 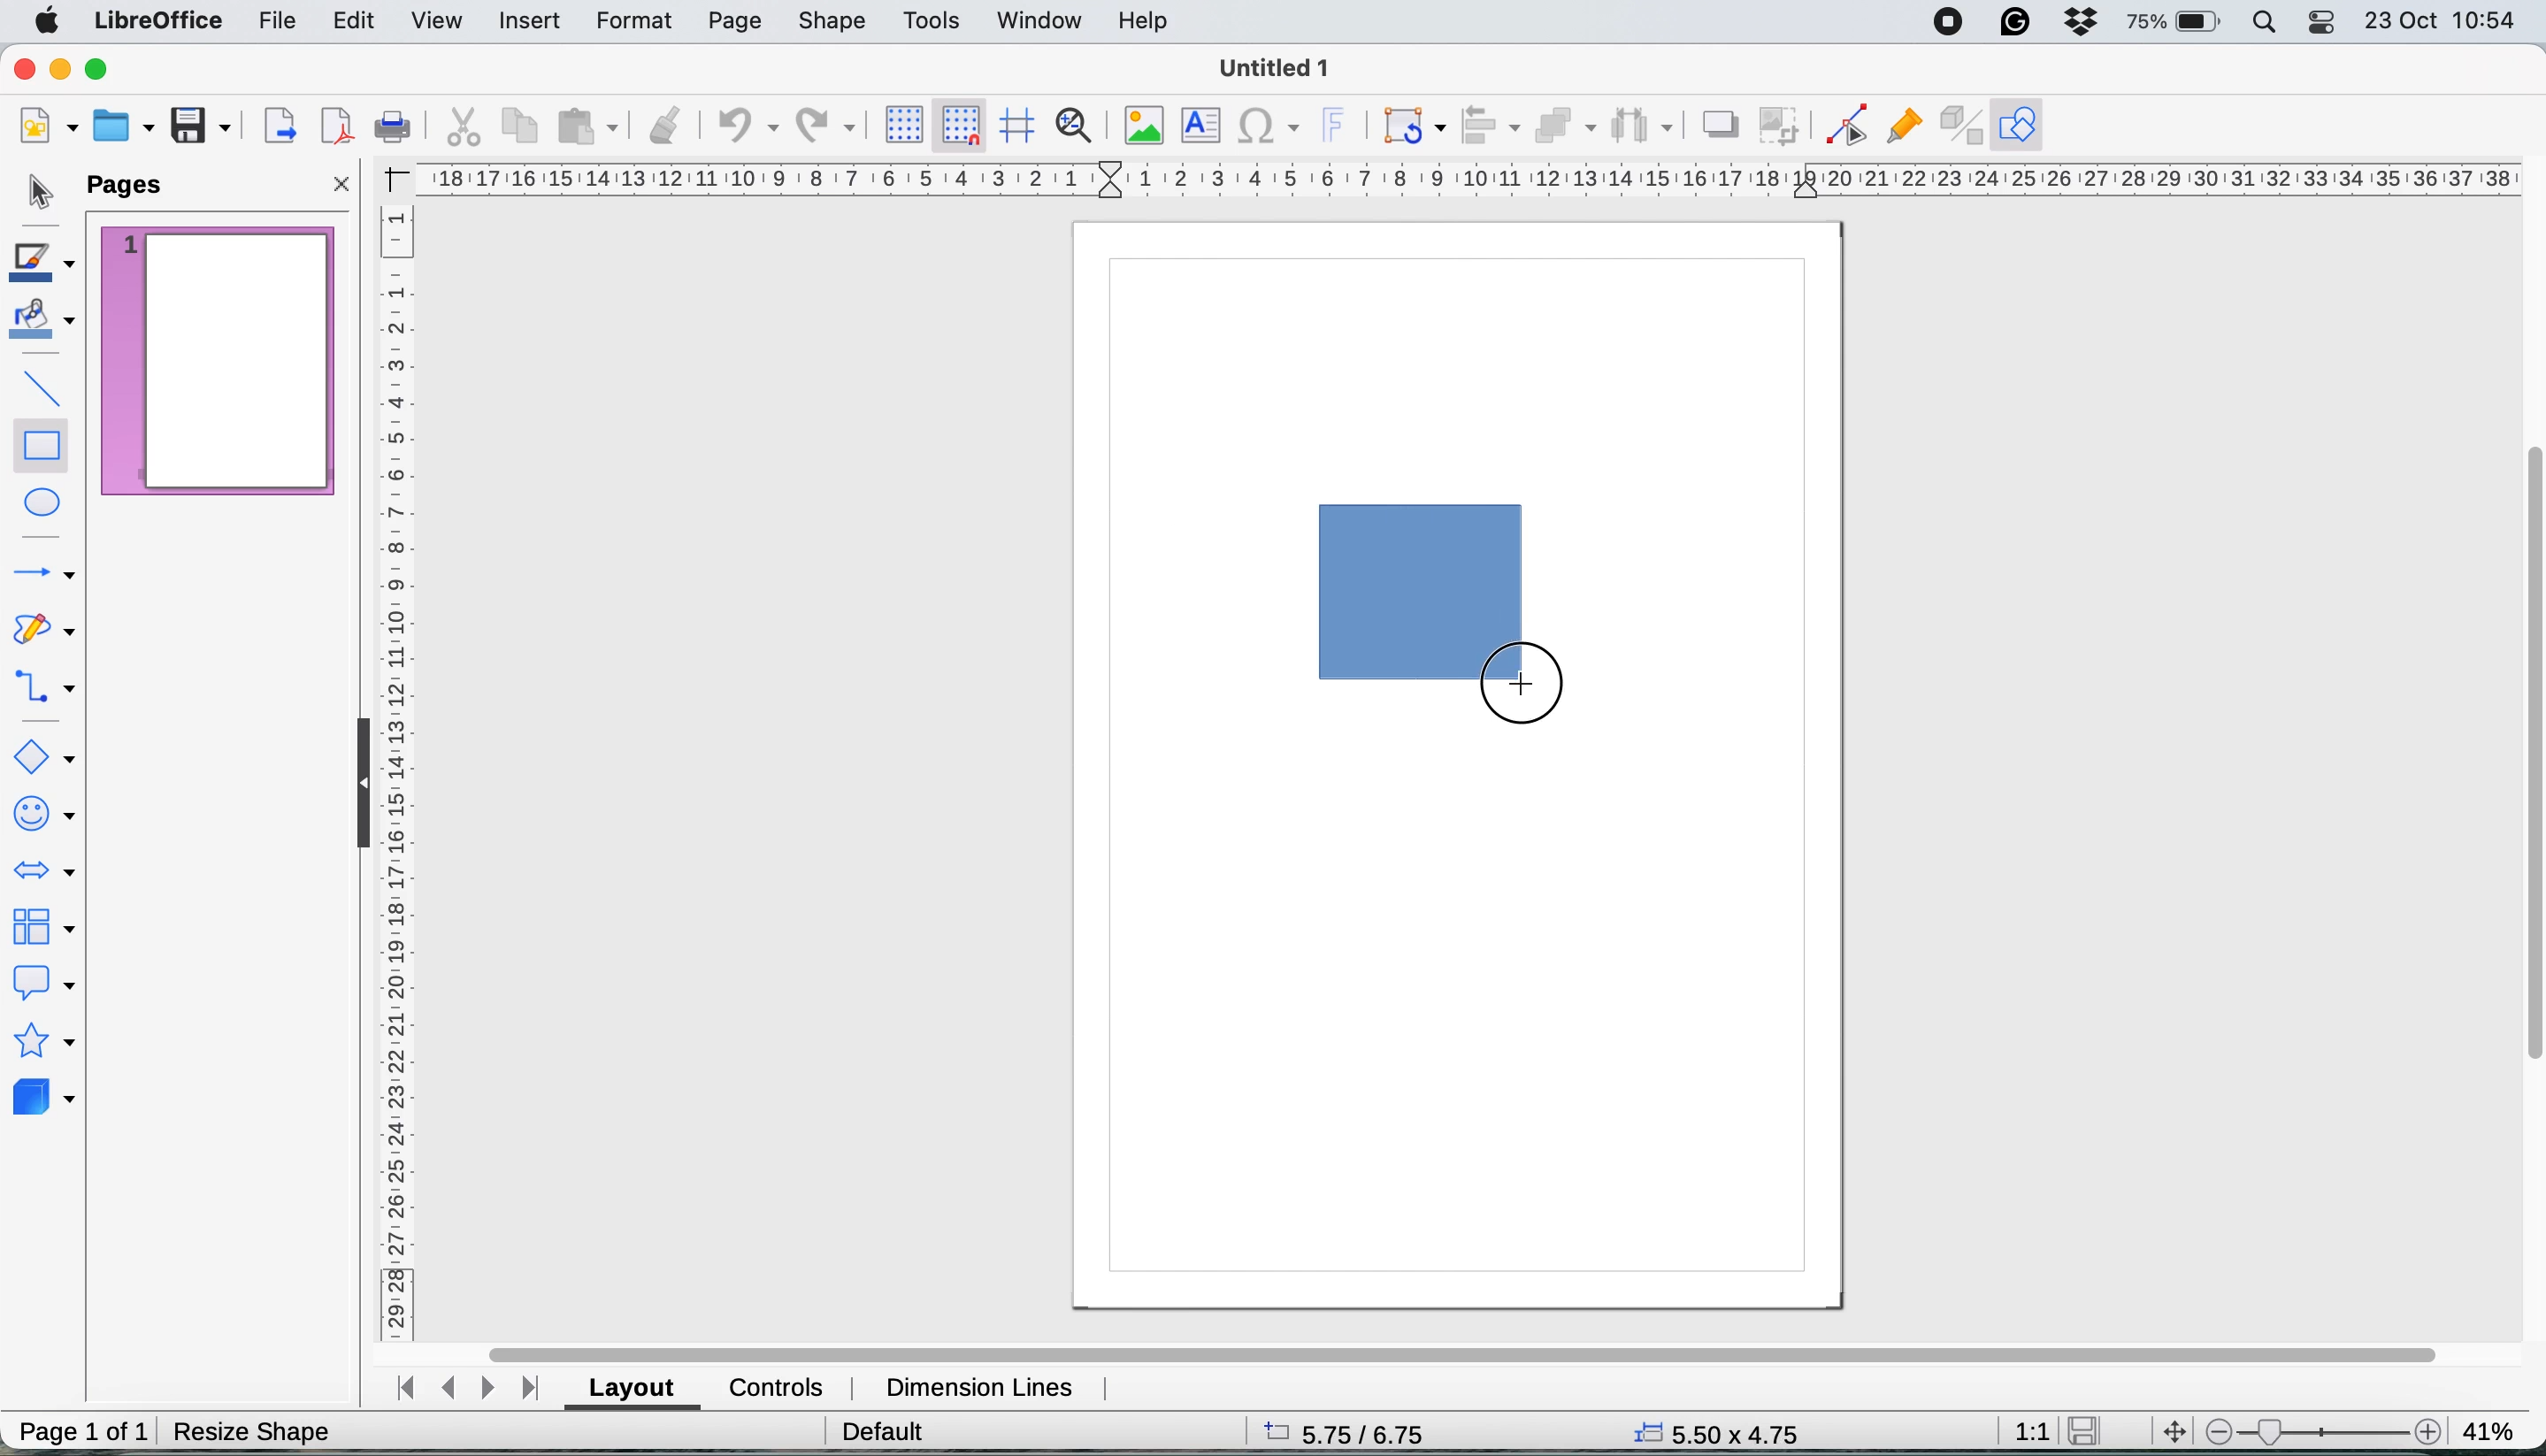 I want to click on file, so click(x=273, y=22).